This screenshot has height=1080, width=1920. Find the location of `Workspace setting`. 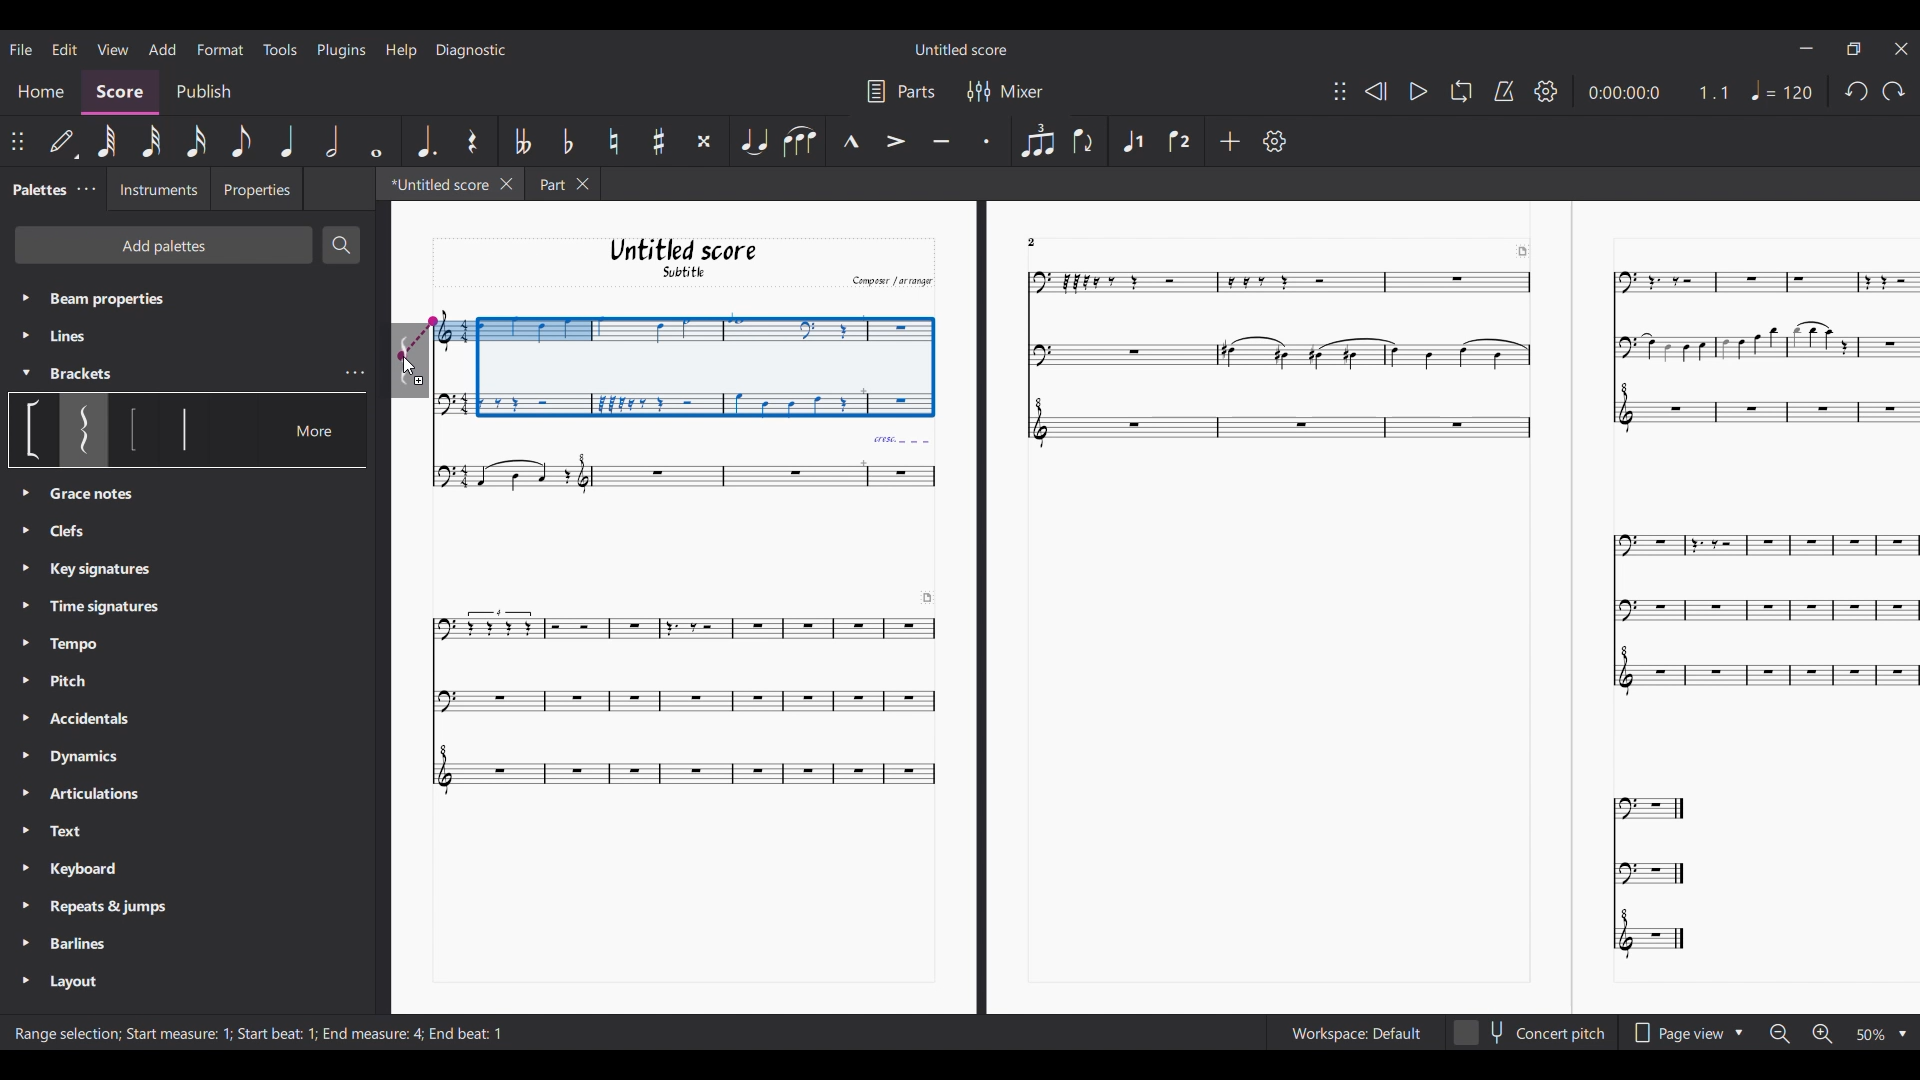

Workspace setting is located at coordinates (1355, 1033).